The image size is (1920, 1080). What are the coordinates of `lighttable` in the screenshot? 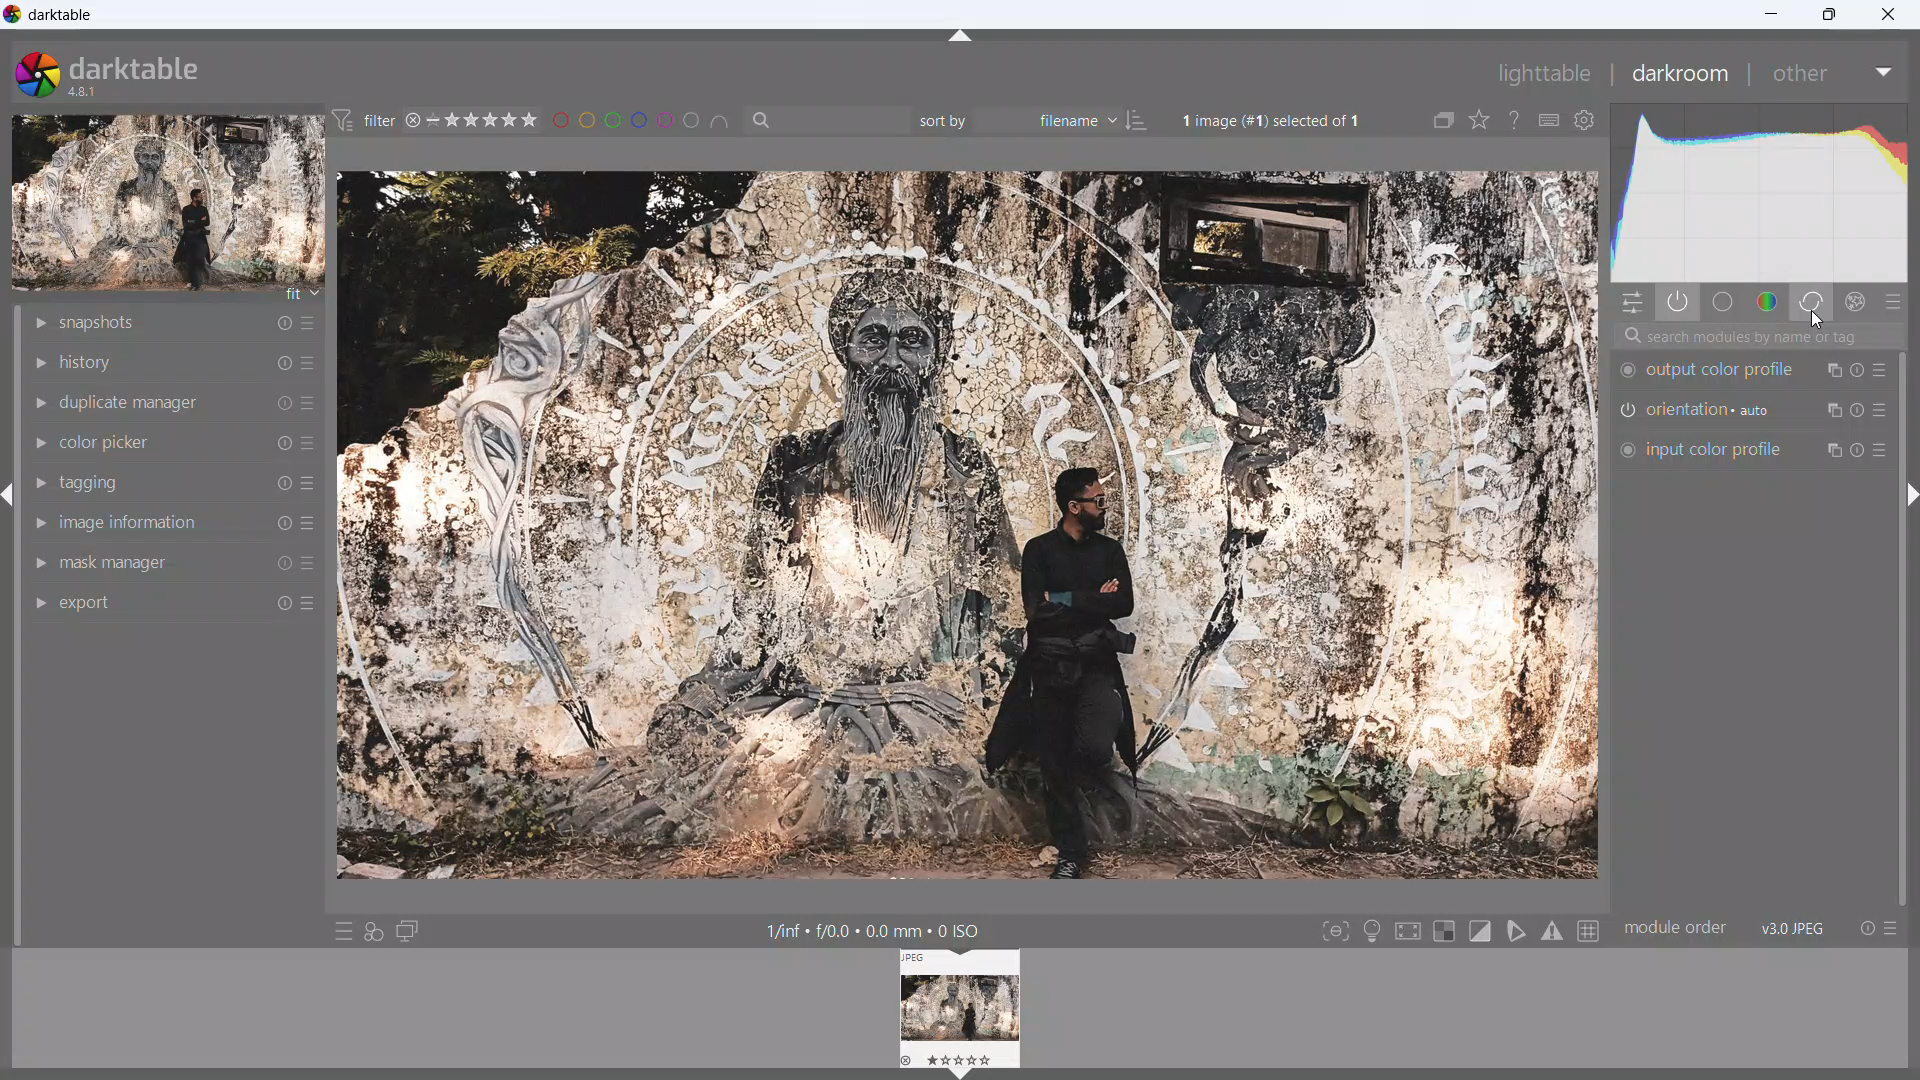 It's located at (1546, 72).